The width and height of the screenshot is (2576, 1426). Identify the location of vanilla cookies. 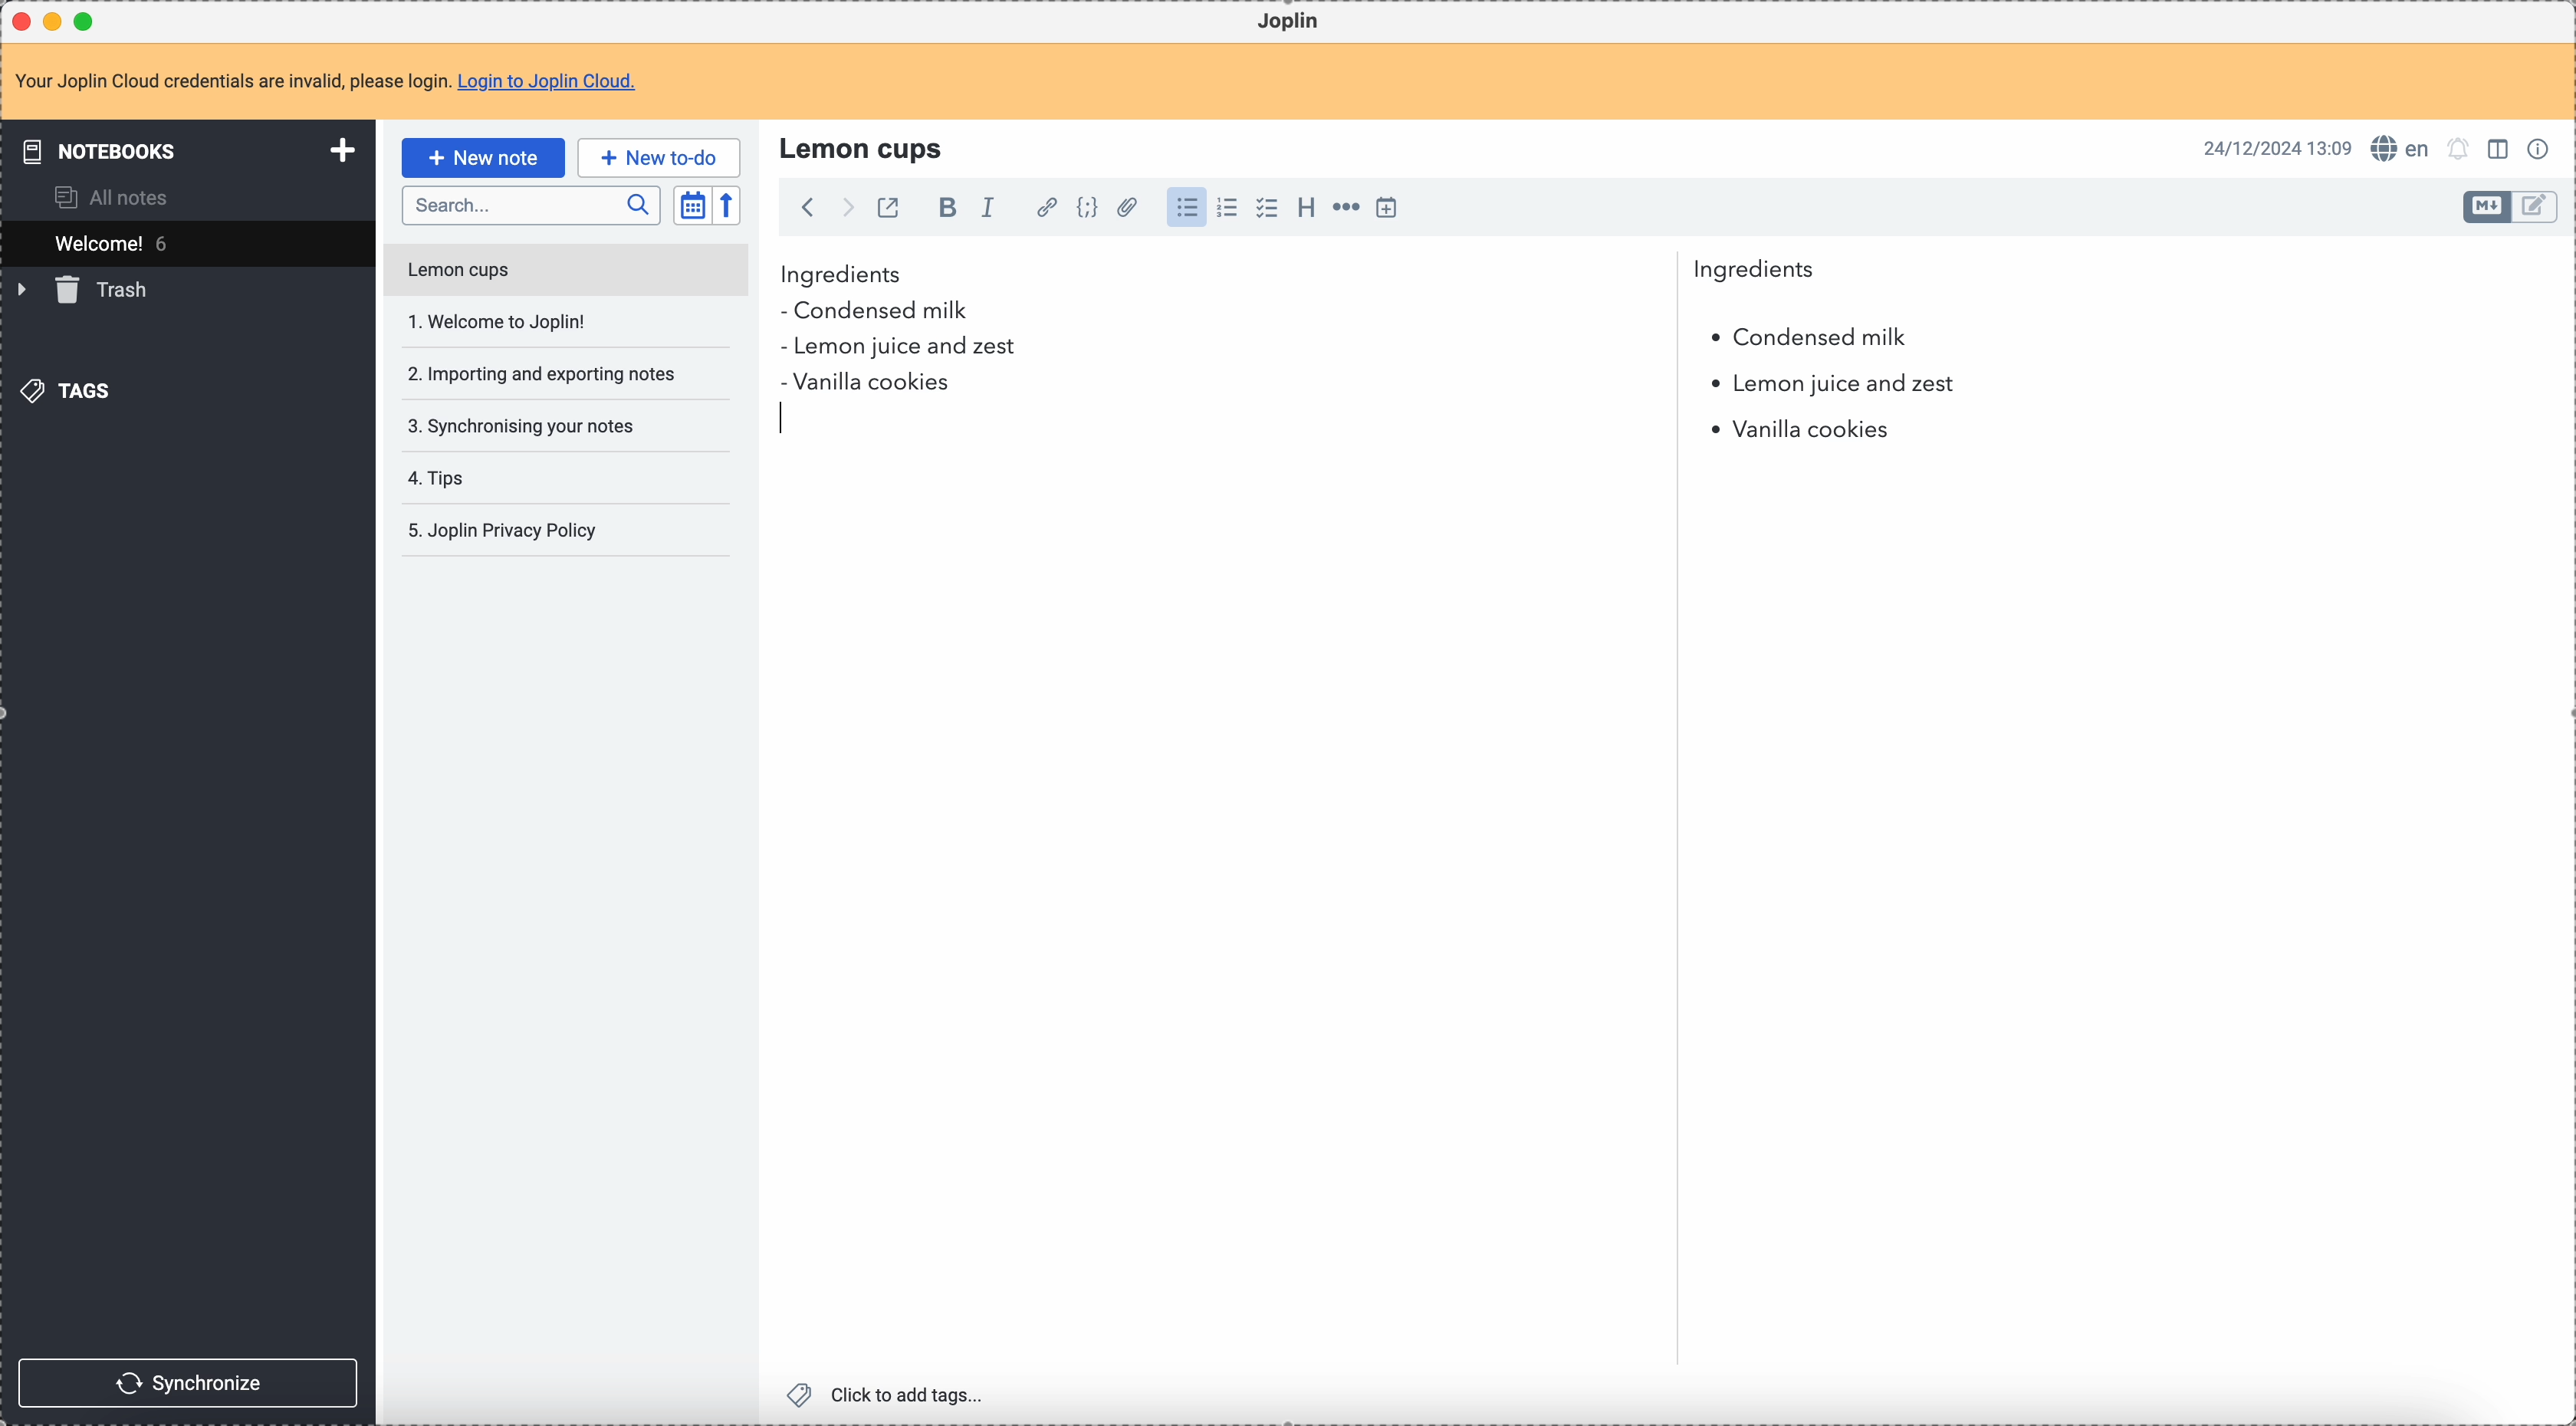
(1792, 430).